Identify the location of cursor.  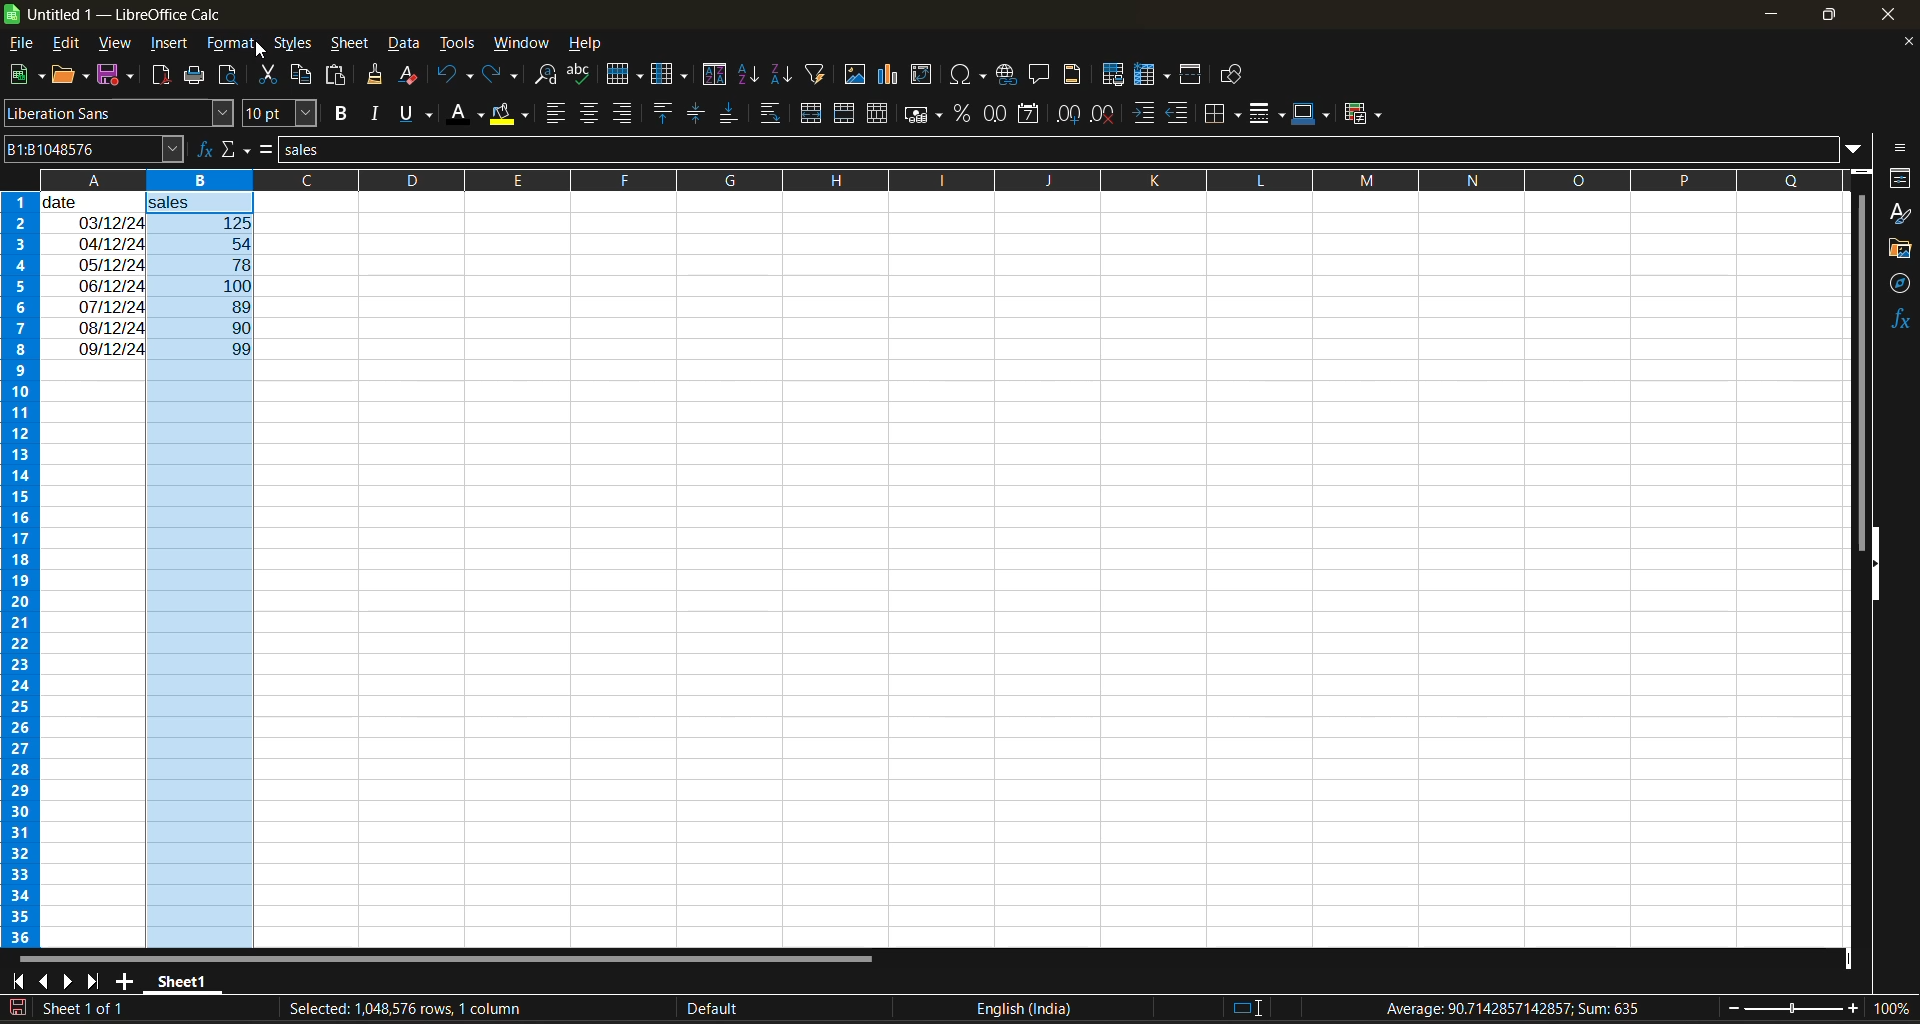
(259, 52).